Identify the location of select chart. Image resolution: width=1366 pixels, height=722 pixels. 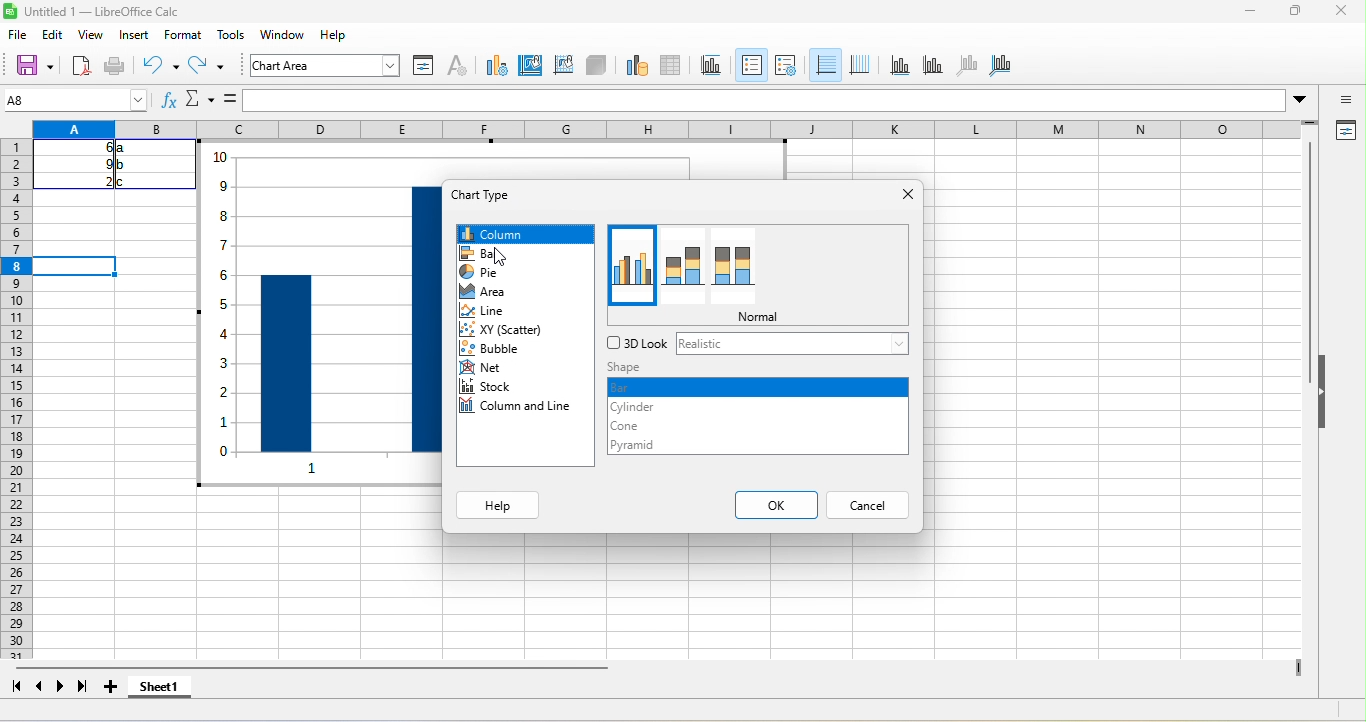
(496, 67).